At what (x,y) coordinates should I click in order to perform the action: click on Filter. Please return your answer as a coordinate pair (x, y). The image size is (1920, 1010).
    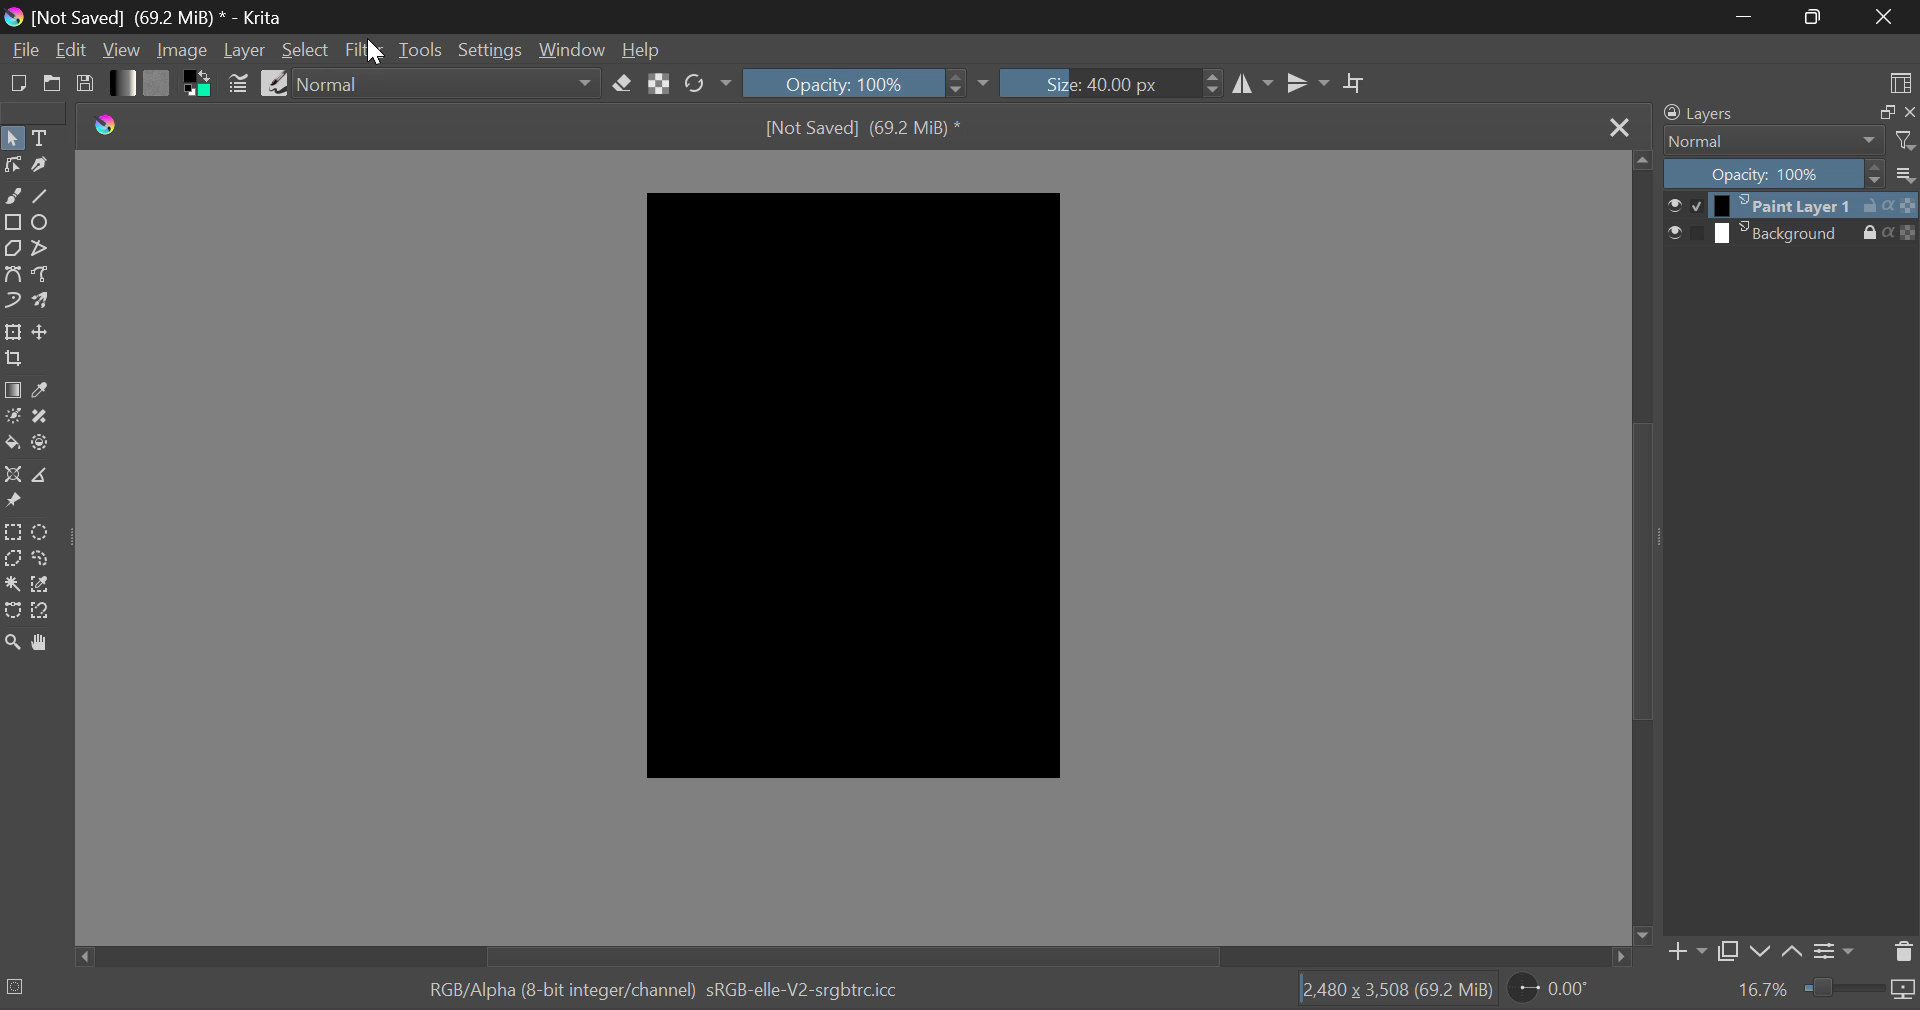
    Looking at the image, I should click on (365, 51).